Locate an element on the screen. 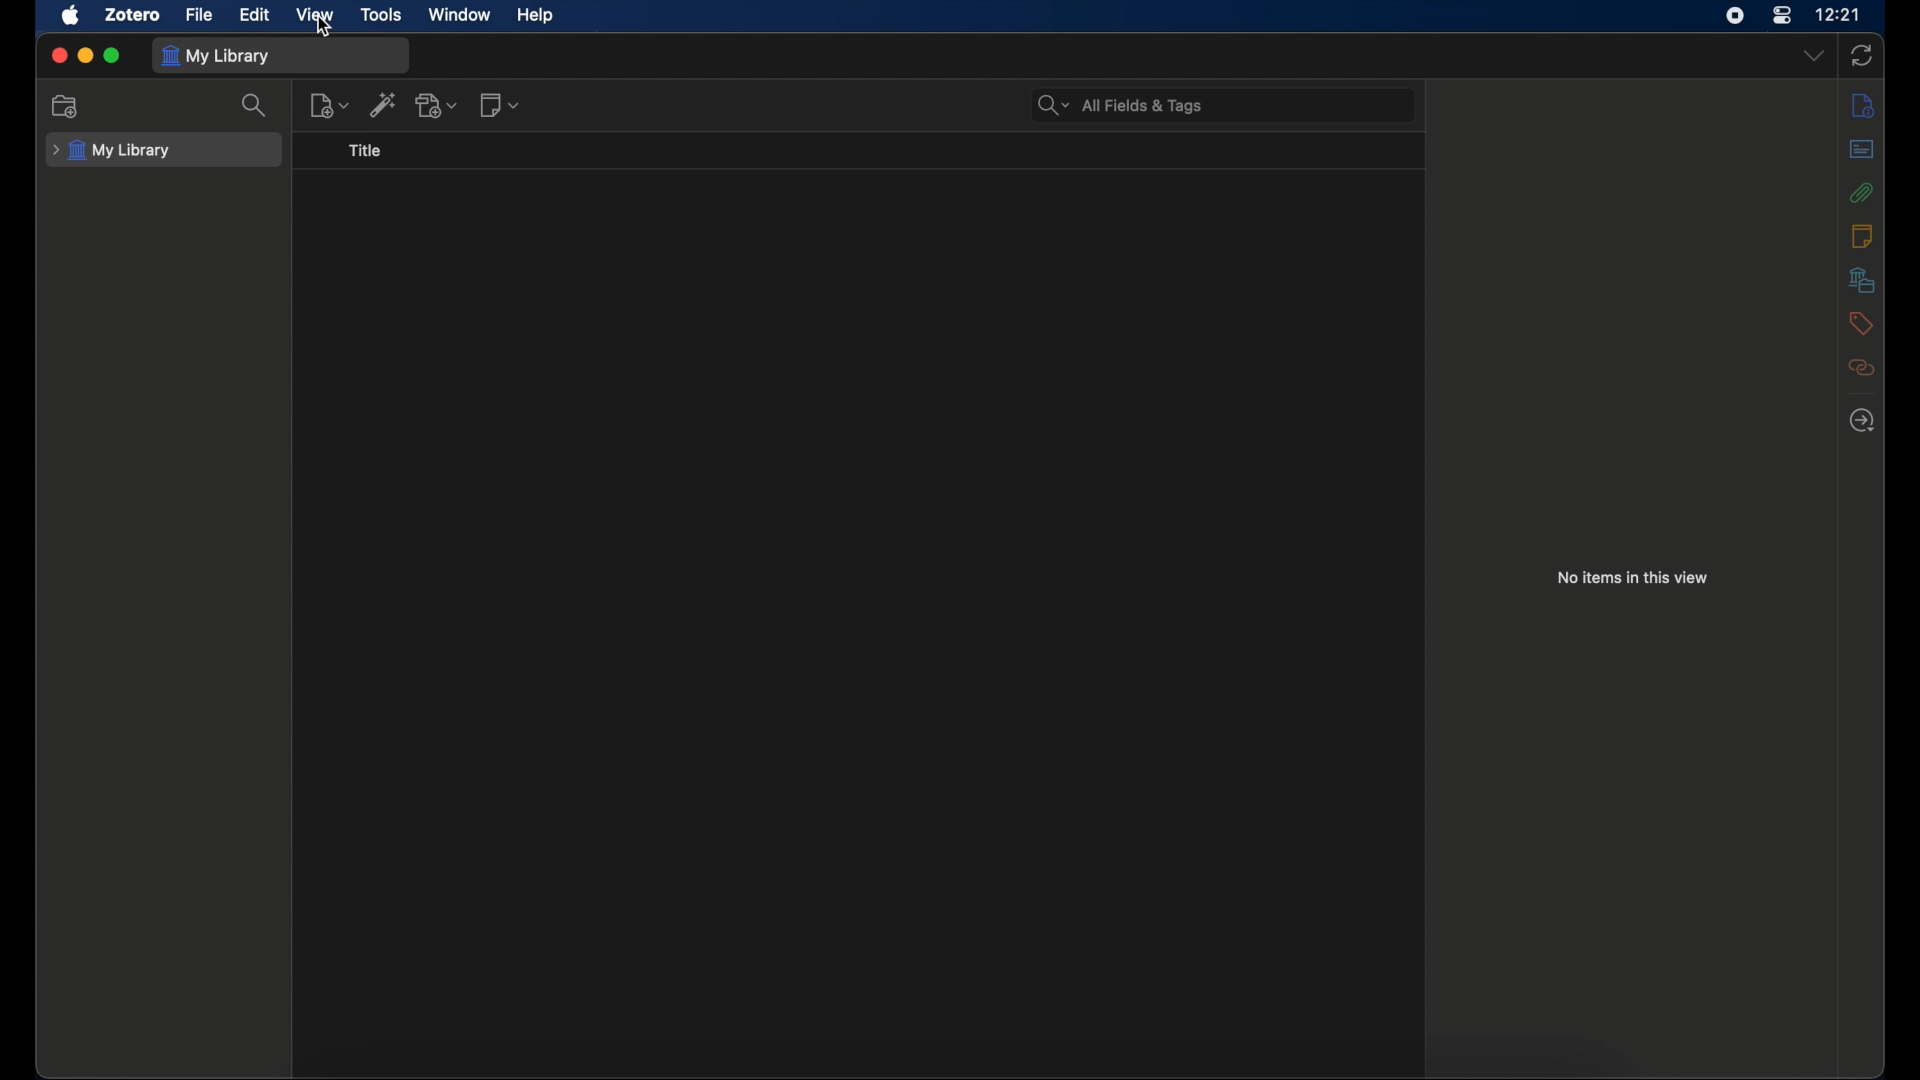  add attachments is located at coordinates (440, 107).